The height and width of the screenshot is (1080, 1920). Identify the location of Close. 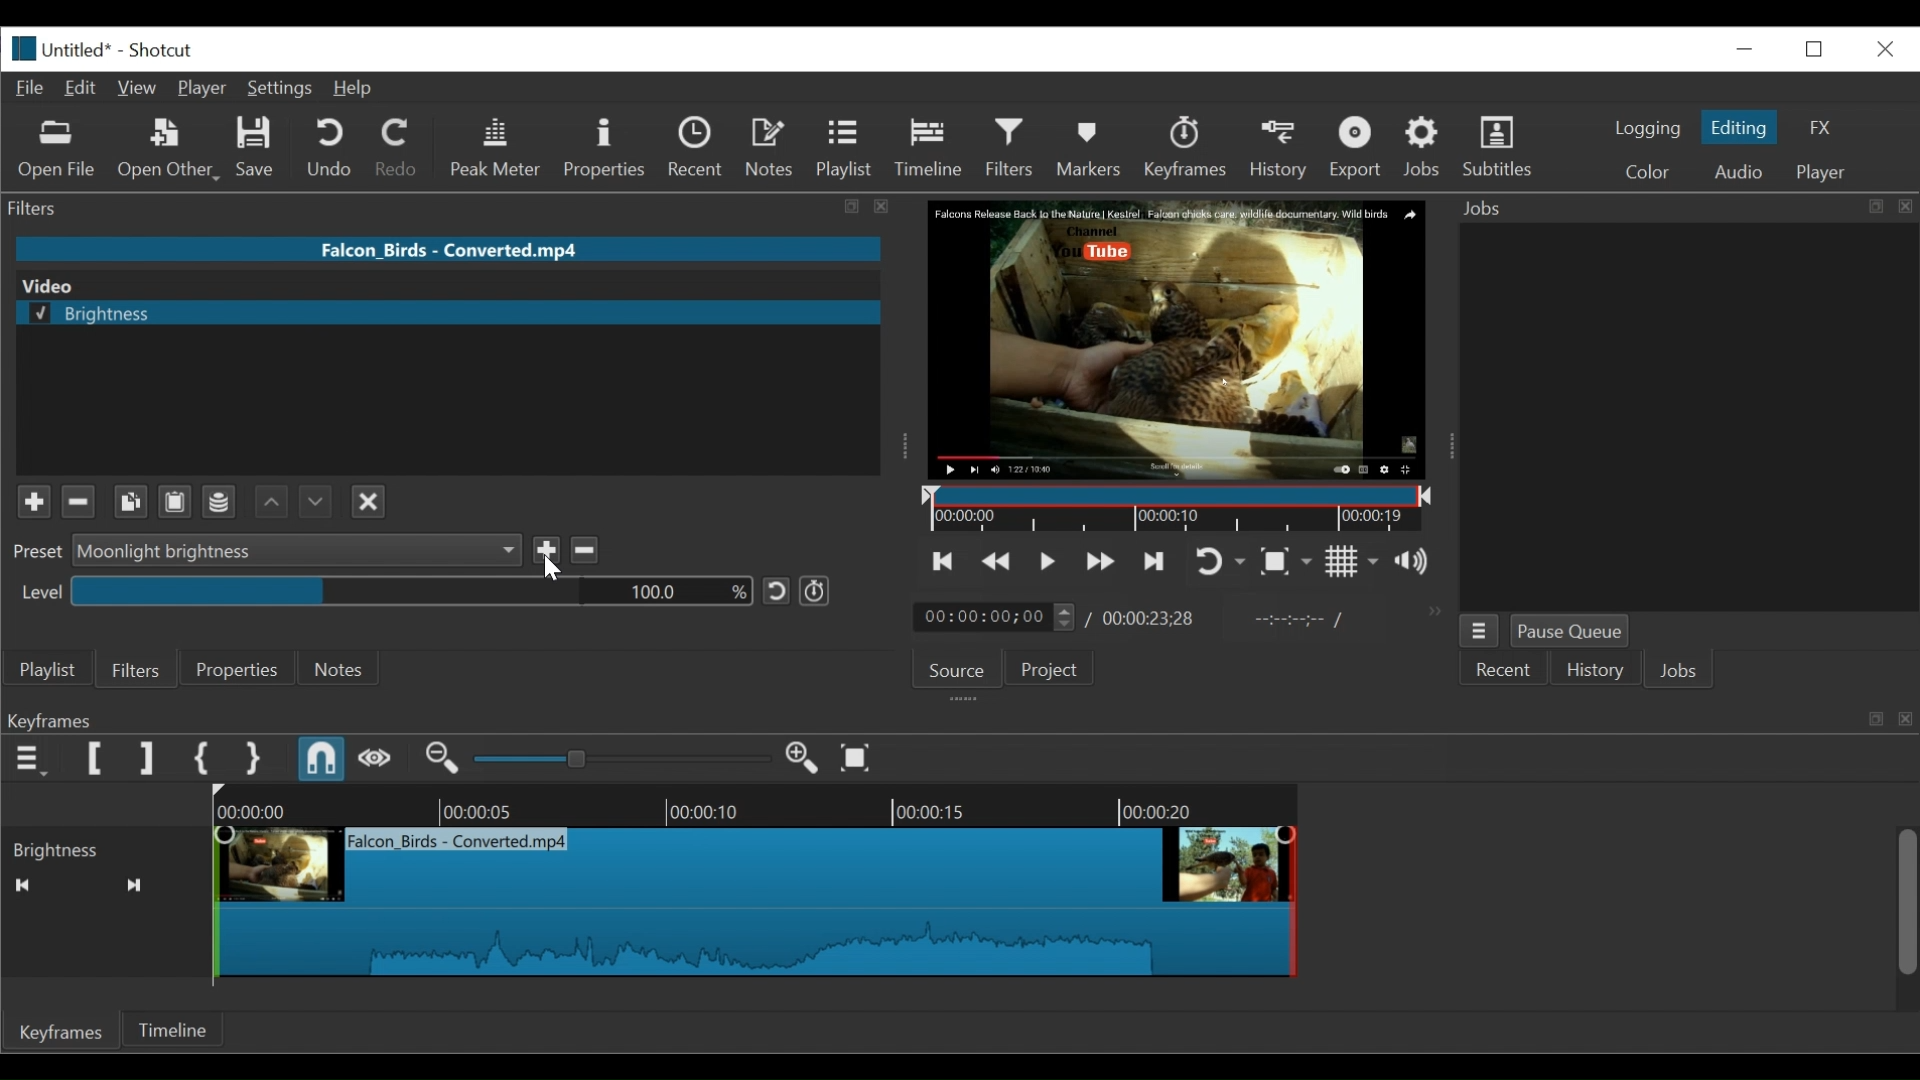
(1885, 50).